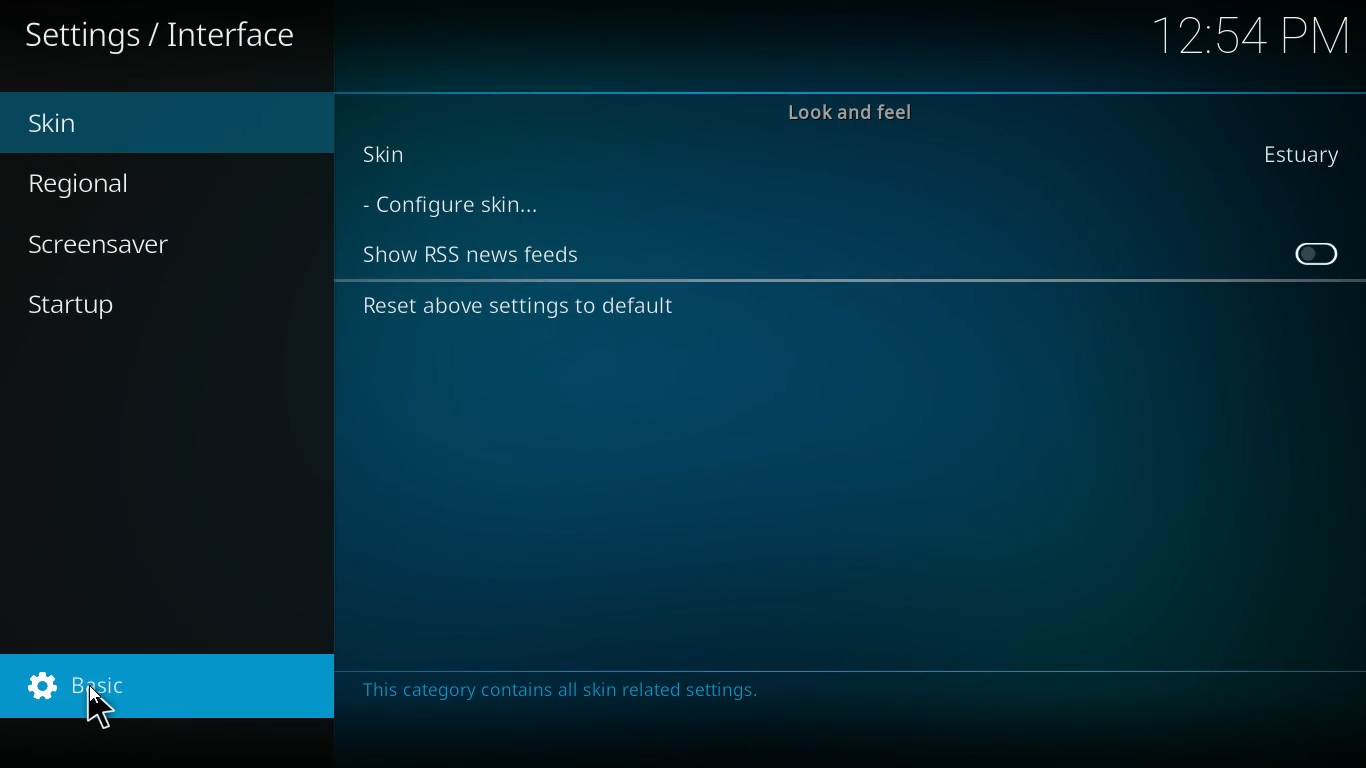 The image size is (1366, 768). I want to click on reset, so click(531, 307).